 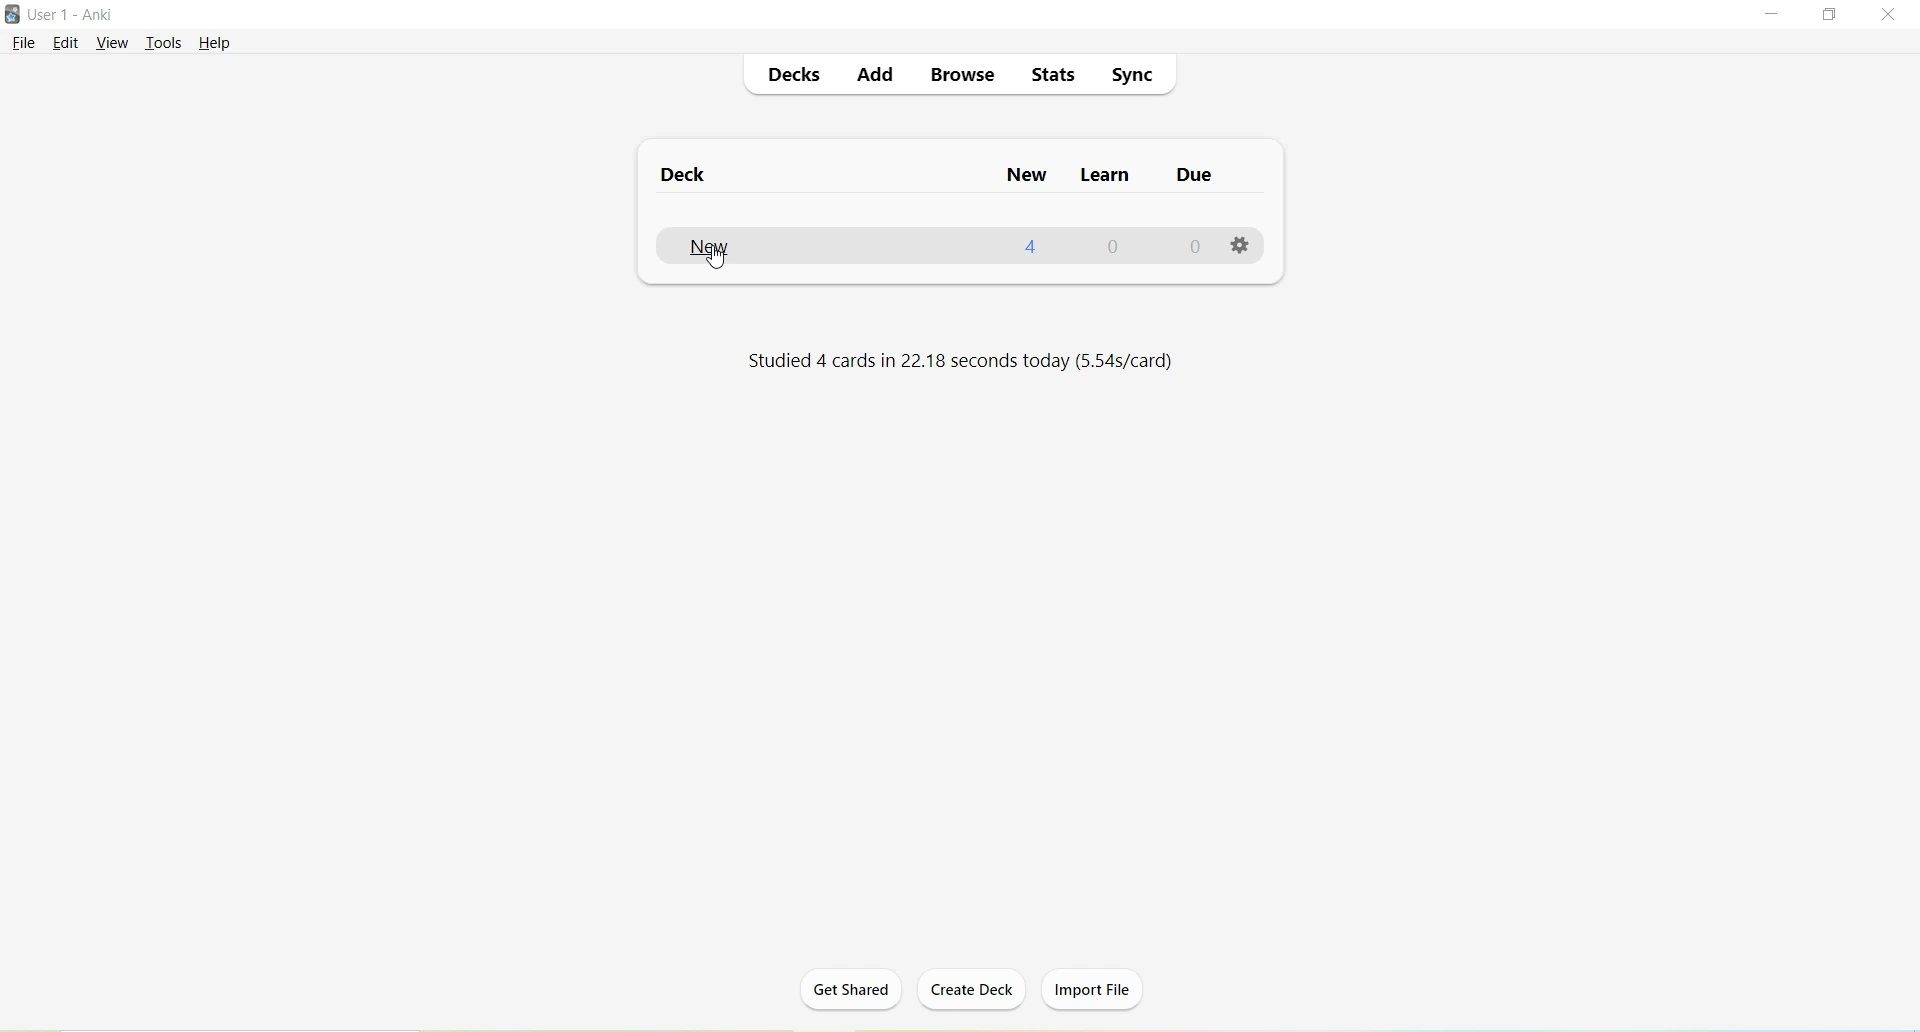 What do you see at coordinates (1132, 77) in the screenshot?
I see `Sync` at bounding box center [1132, 77].